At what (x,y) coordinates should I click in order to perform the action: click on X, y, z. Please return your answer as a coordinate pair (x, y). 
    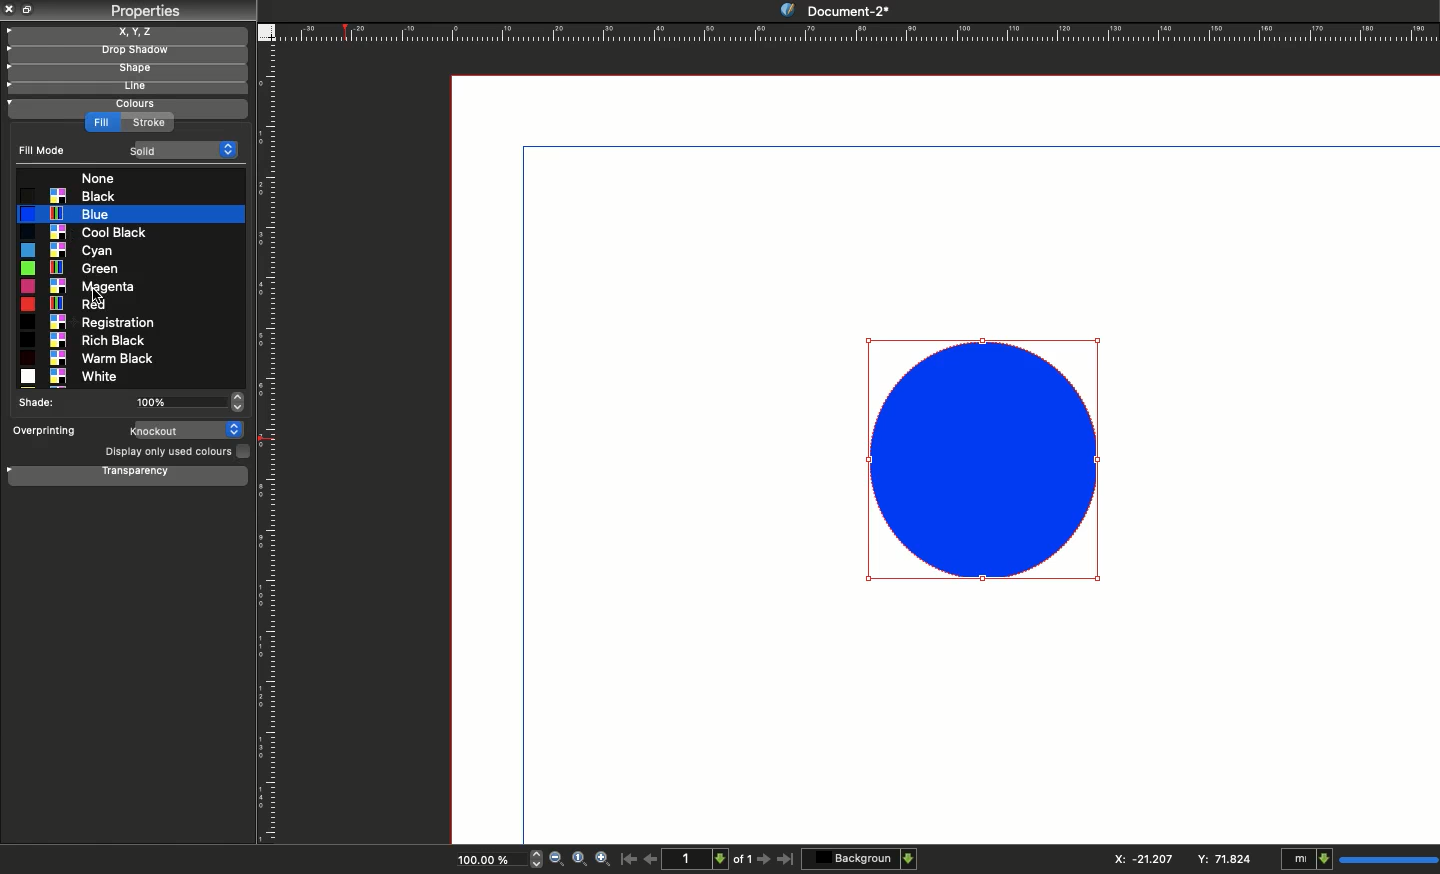
    Looking at the image, I should click on (127, 32).